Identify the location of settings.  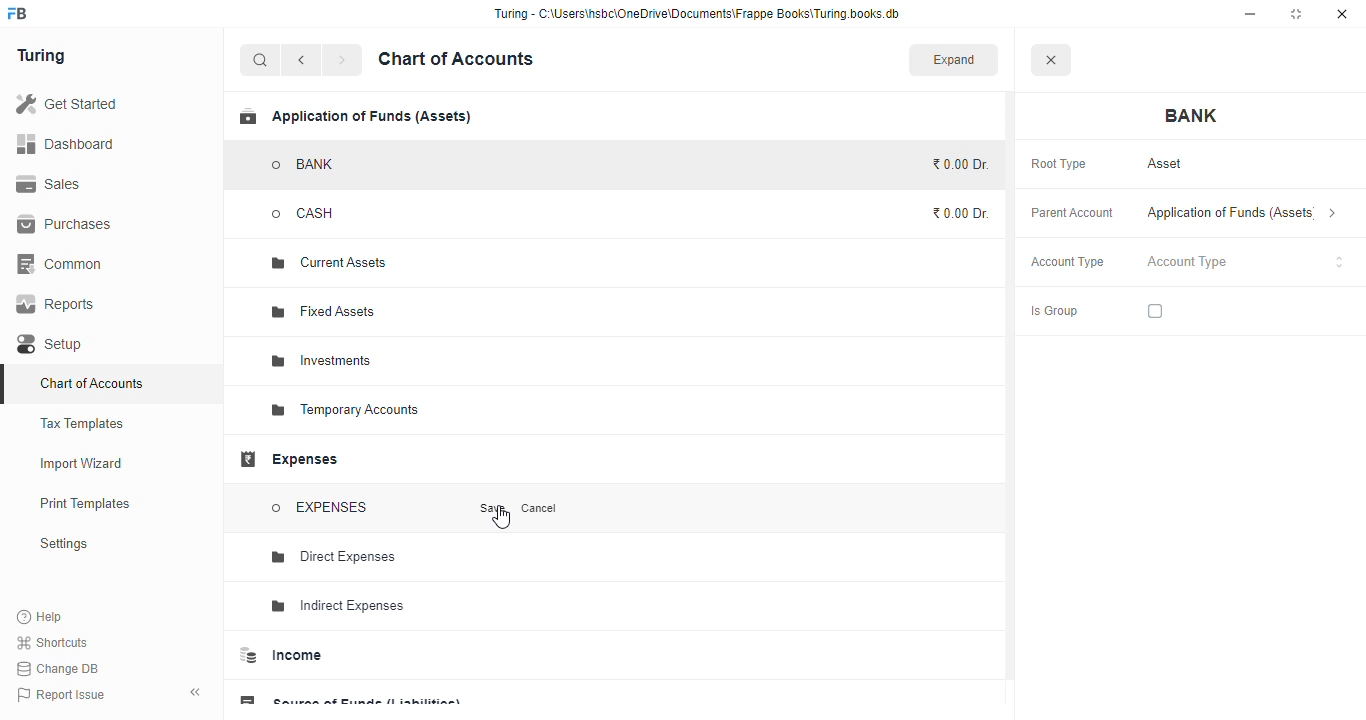
(63, 543).